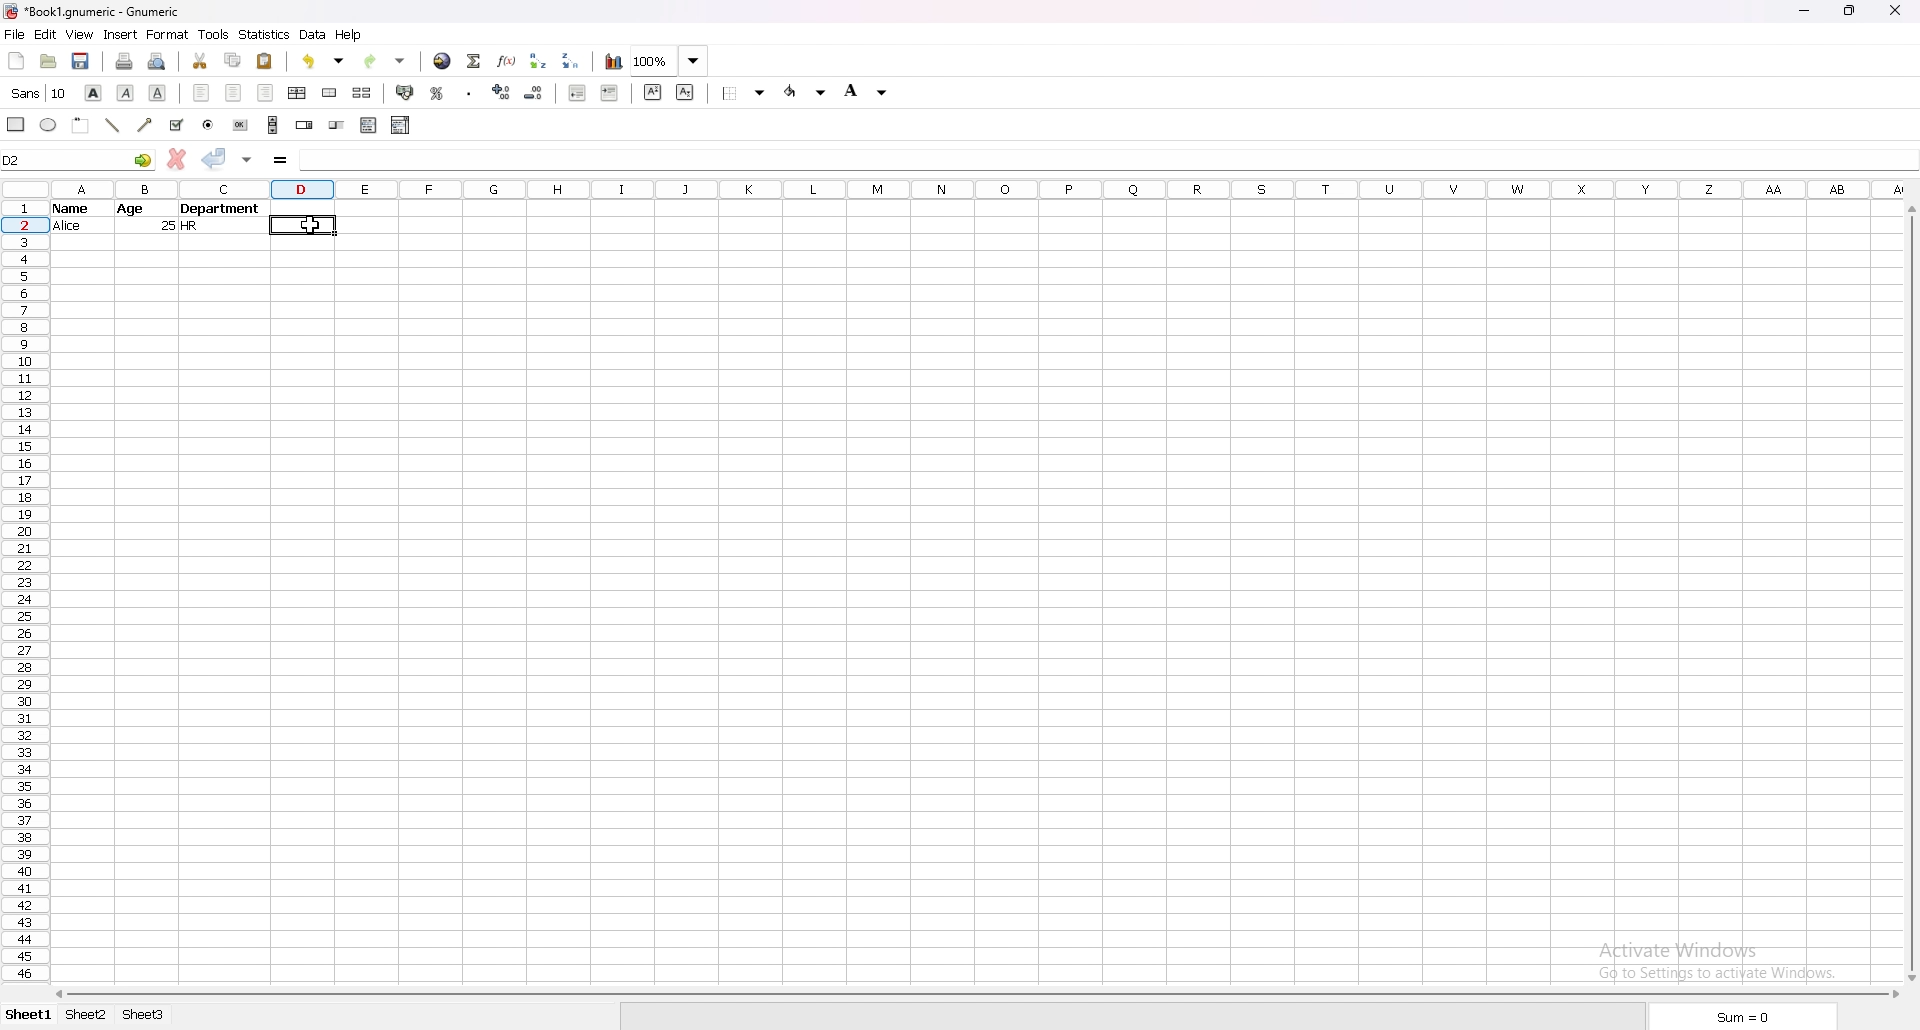 The image size is (1920, 1030). I want to click on new, so click(15, 62).